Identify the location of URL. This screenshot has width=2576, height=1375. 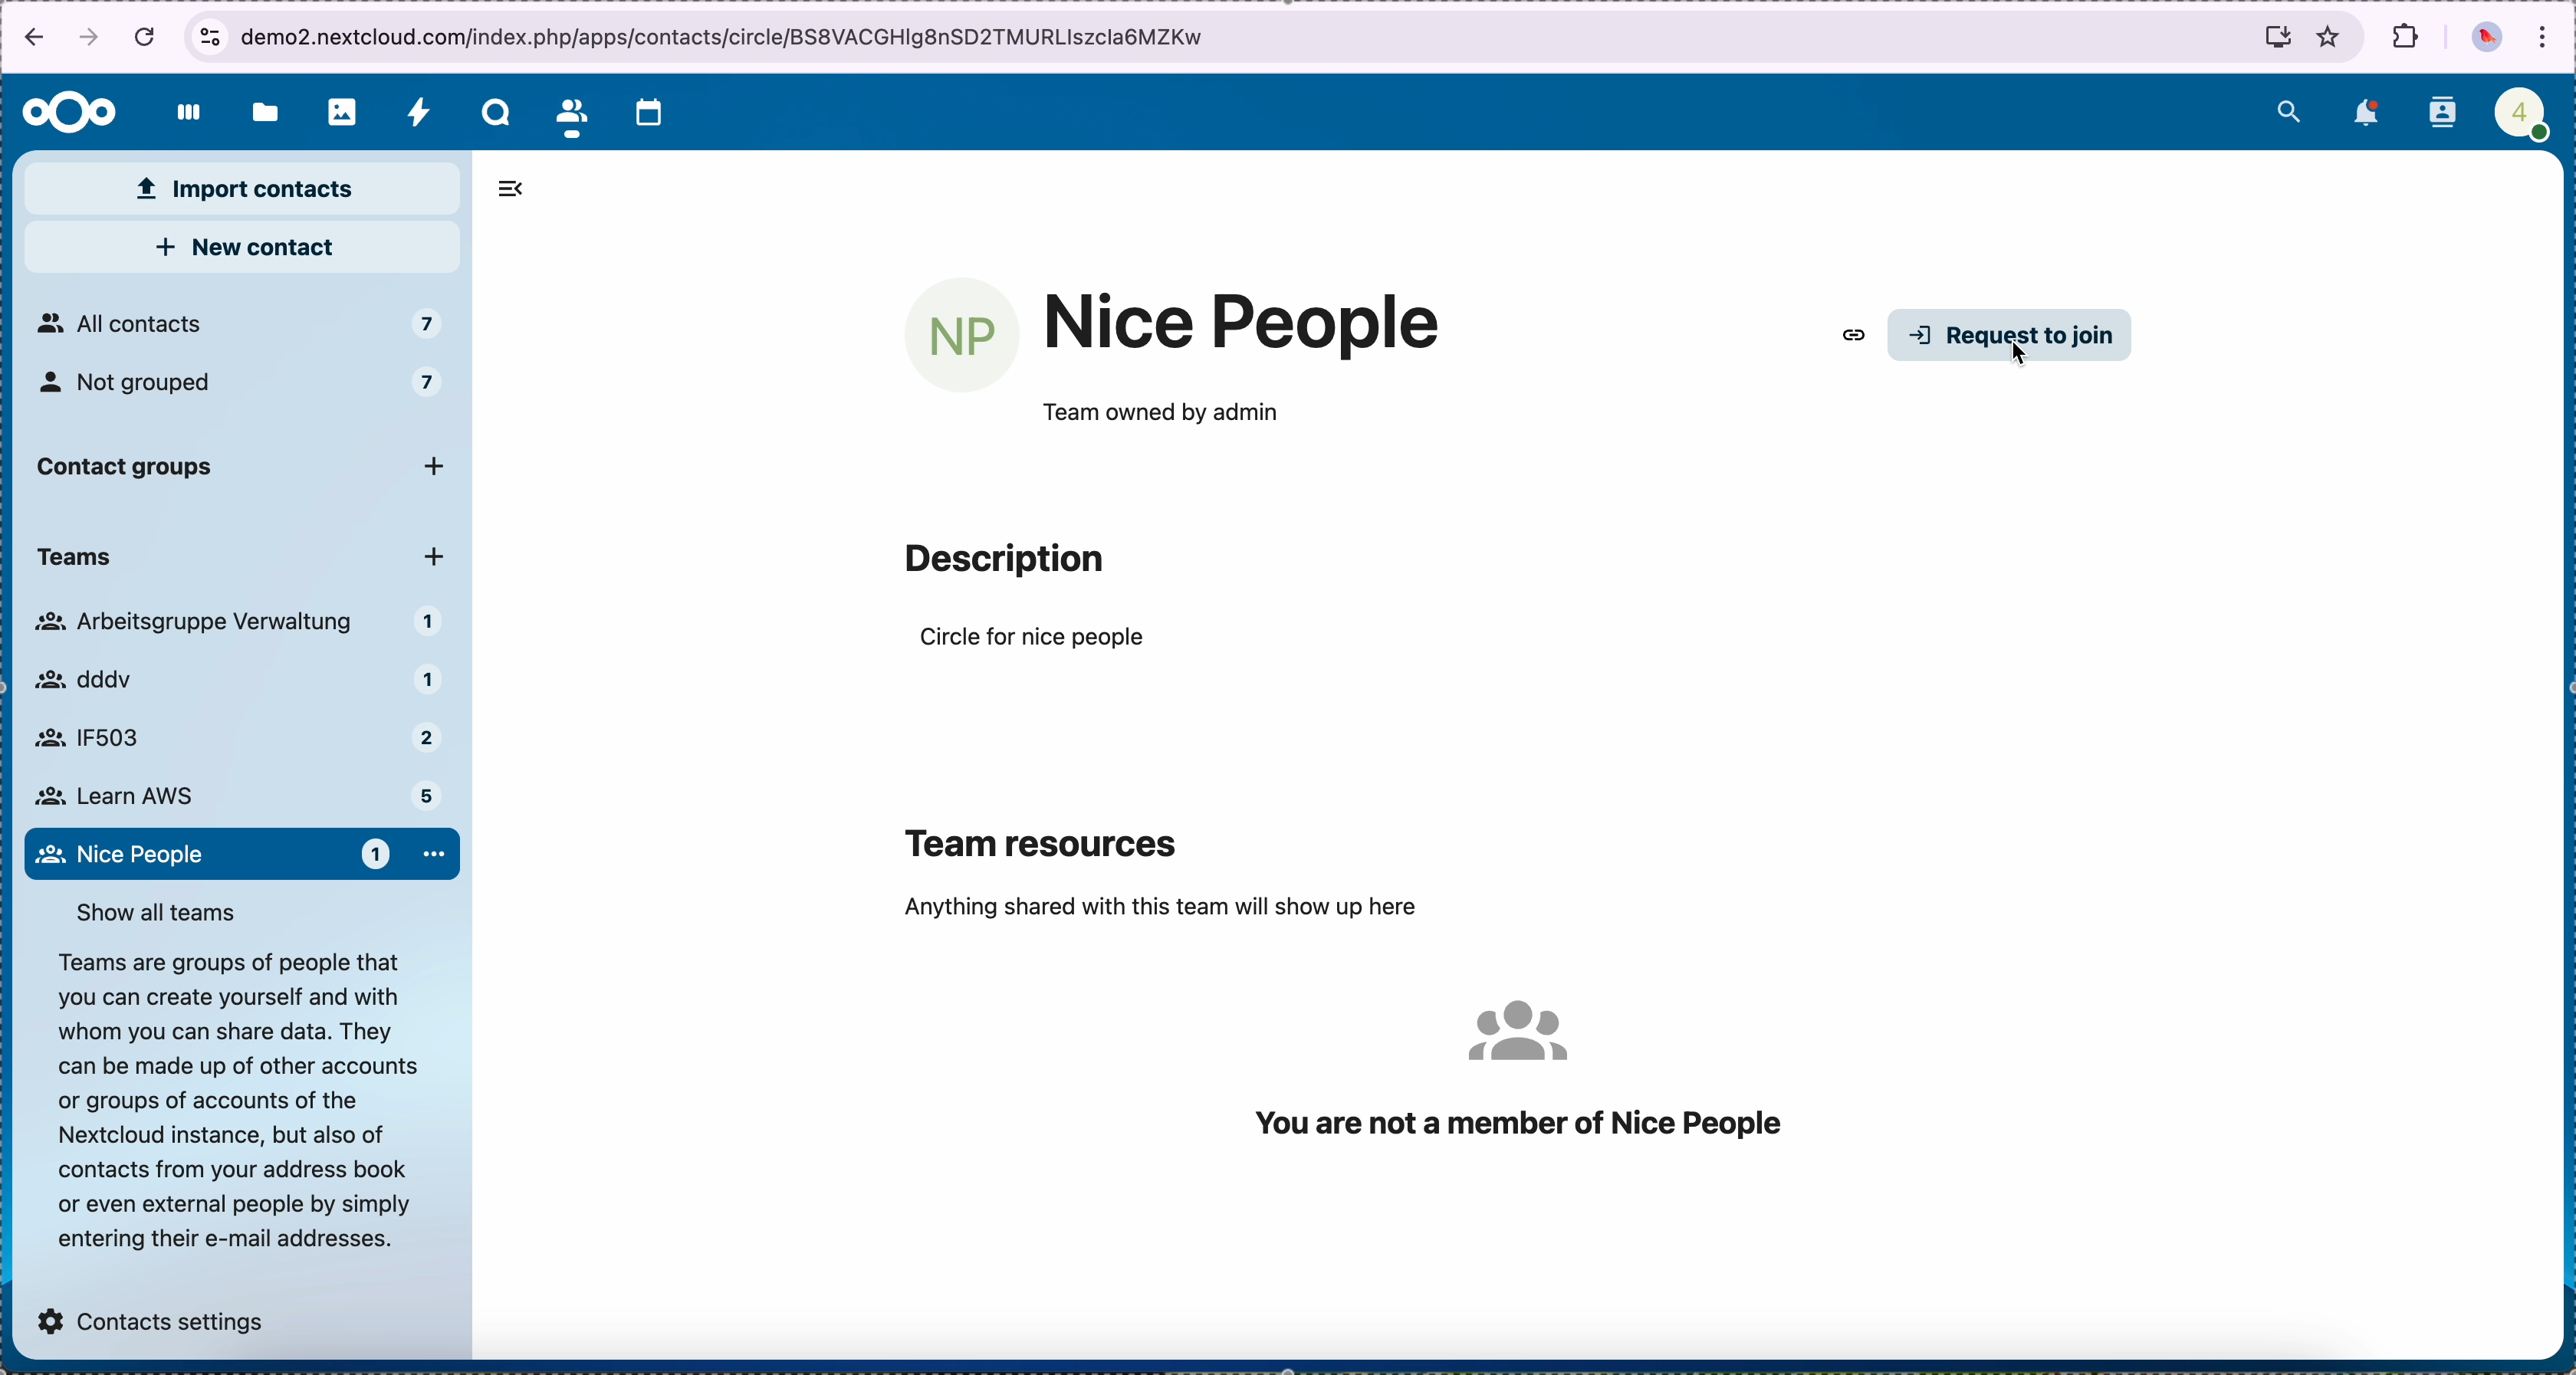
(840, 35).